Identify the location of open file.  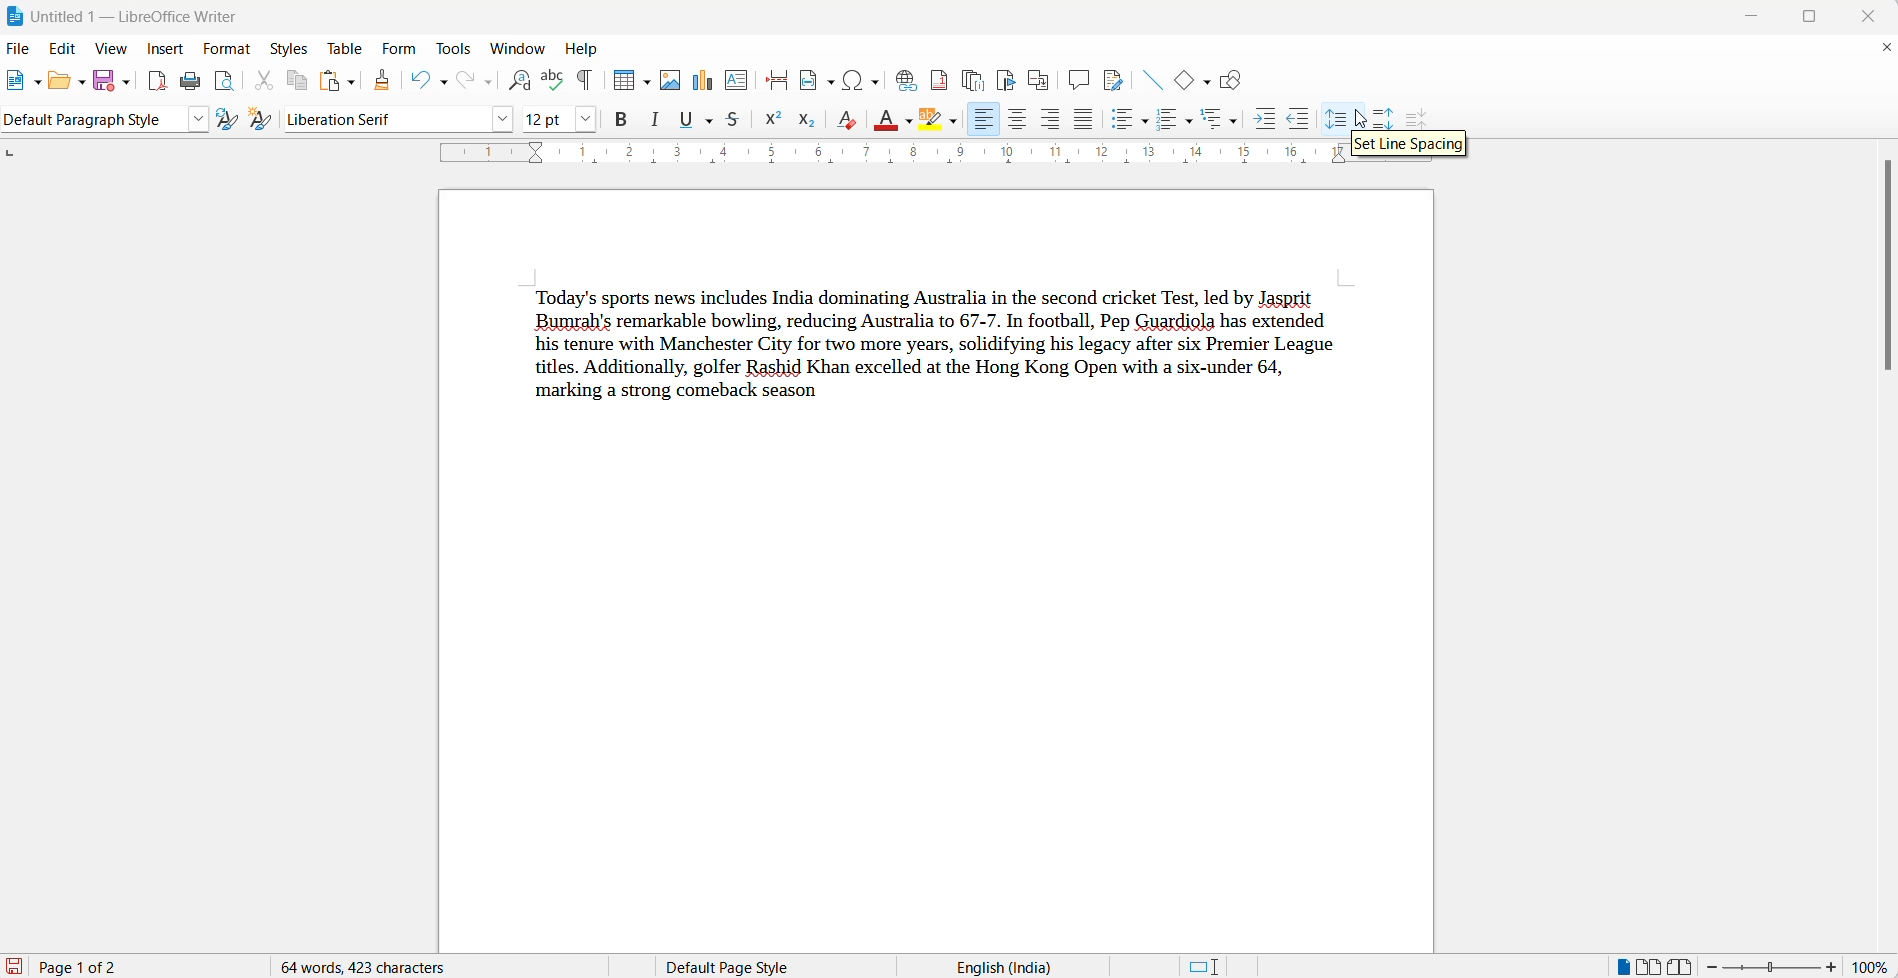
(55, 85).